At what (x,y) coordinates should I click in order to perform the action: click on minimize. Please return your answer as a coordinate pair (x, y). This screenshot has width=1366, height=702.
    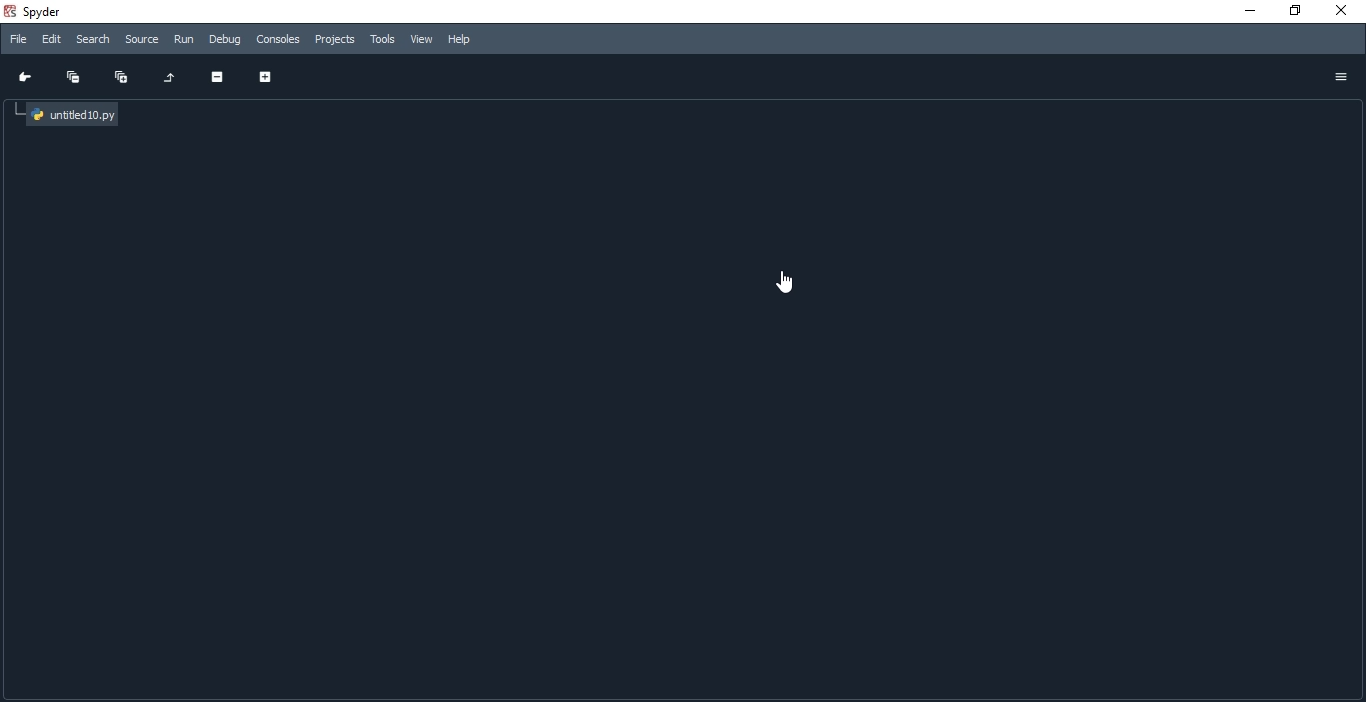
    Looking at the image, I should click on (1245, 11).